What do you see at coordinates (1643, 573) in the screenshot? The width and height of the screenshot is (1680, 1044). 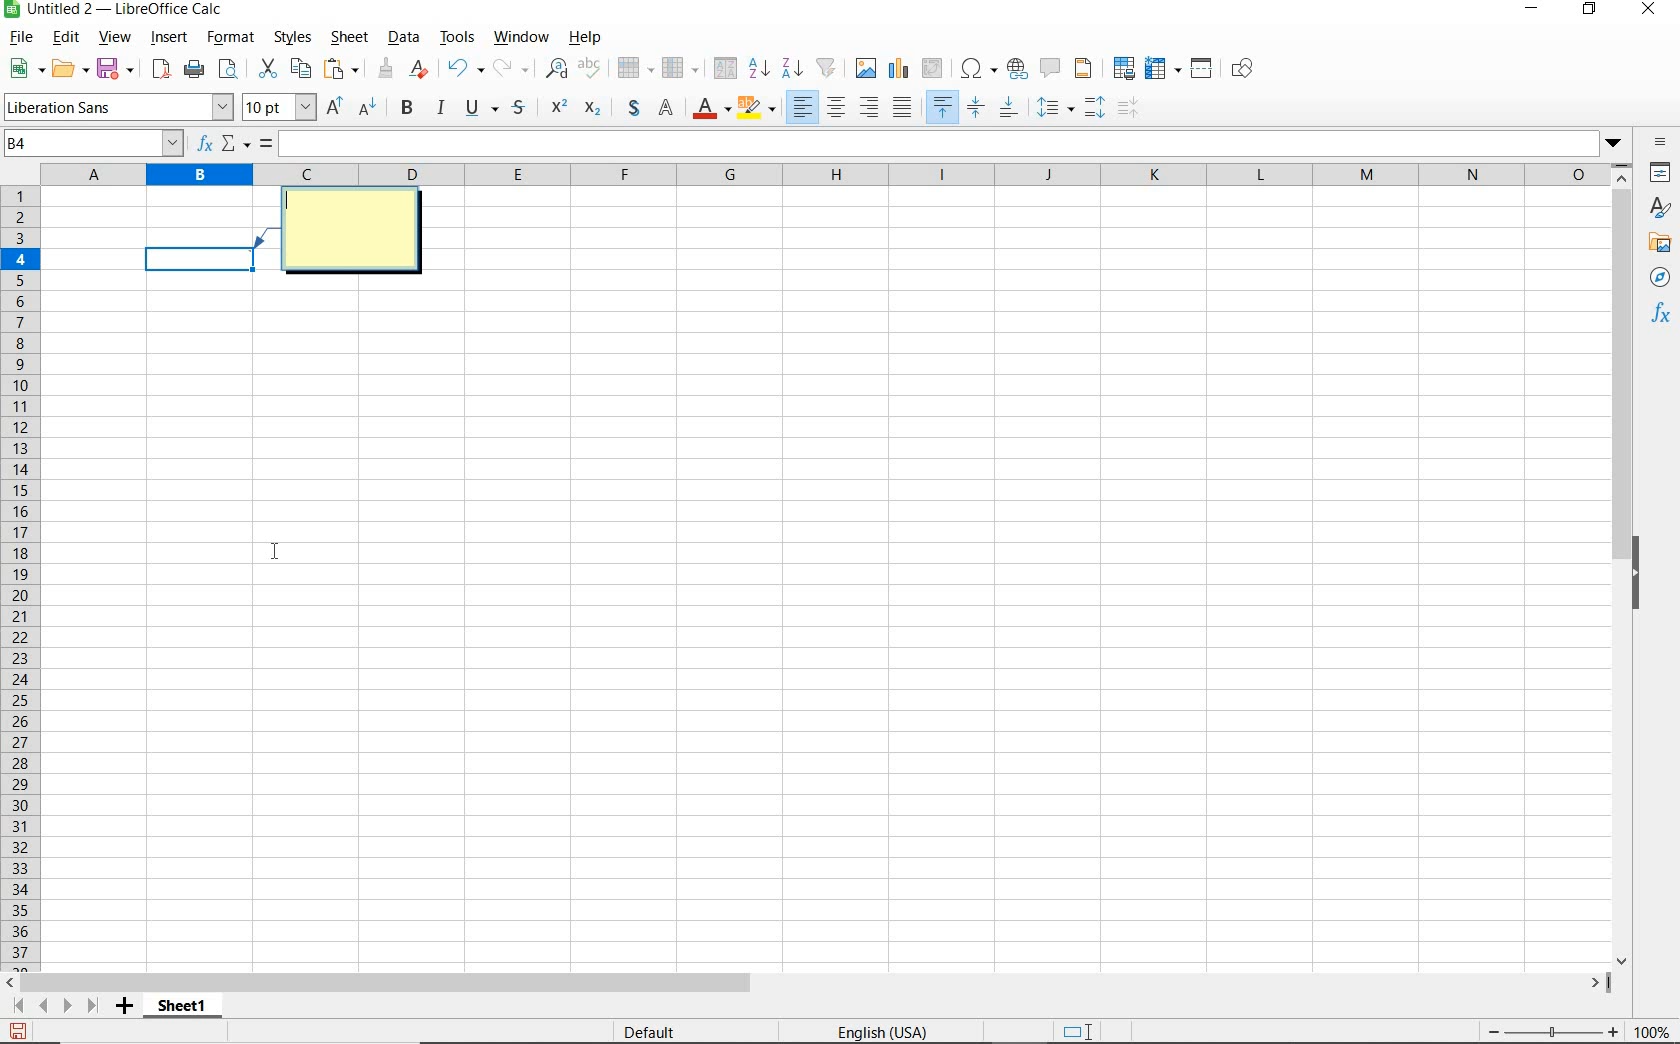 I see `hide` at bounding box center [1643, 573].